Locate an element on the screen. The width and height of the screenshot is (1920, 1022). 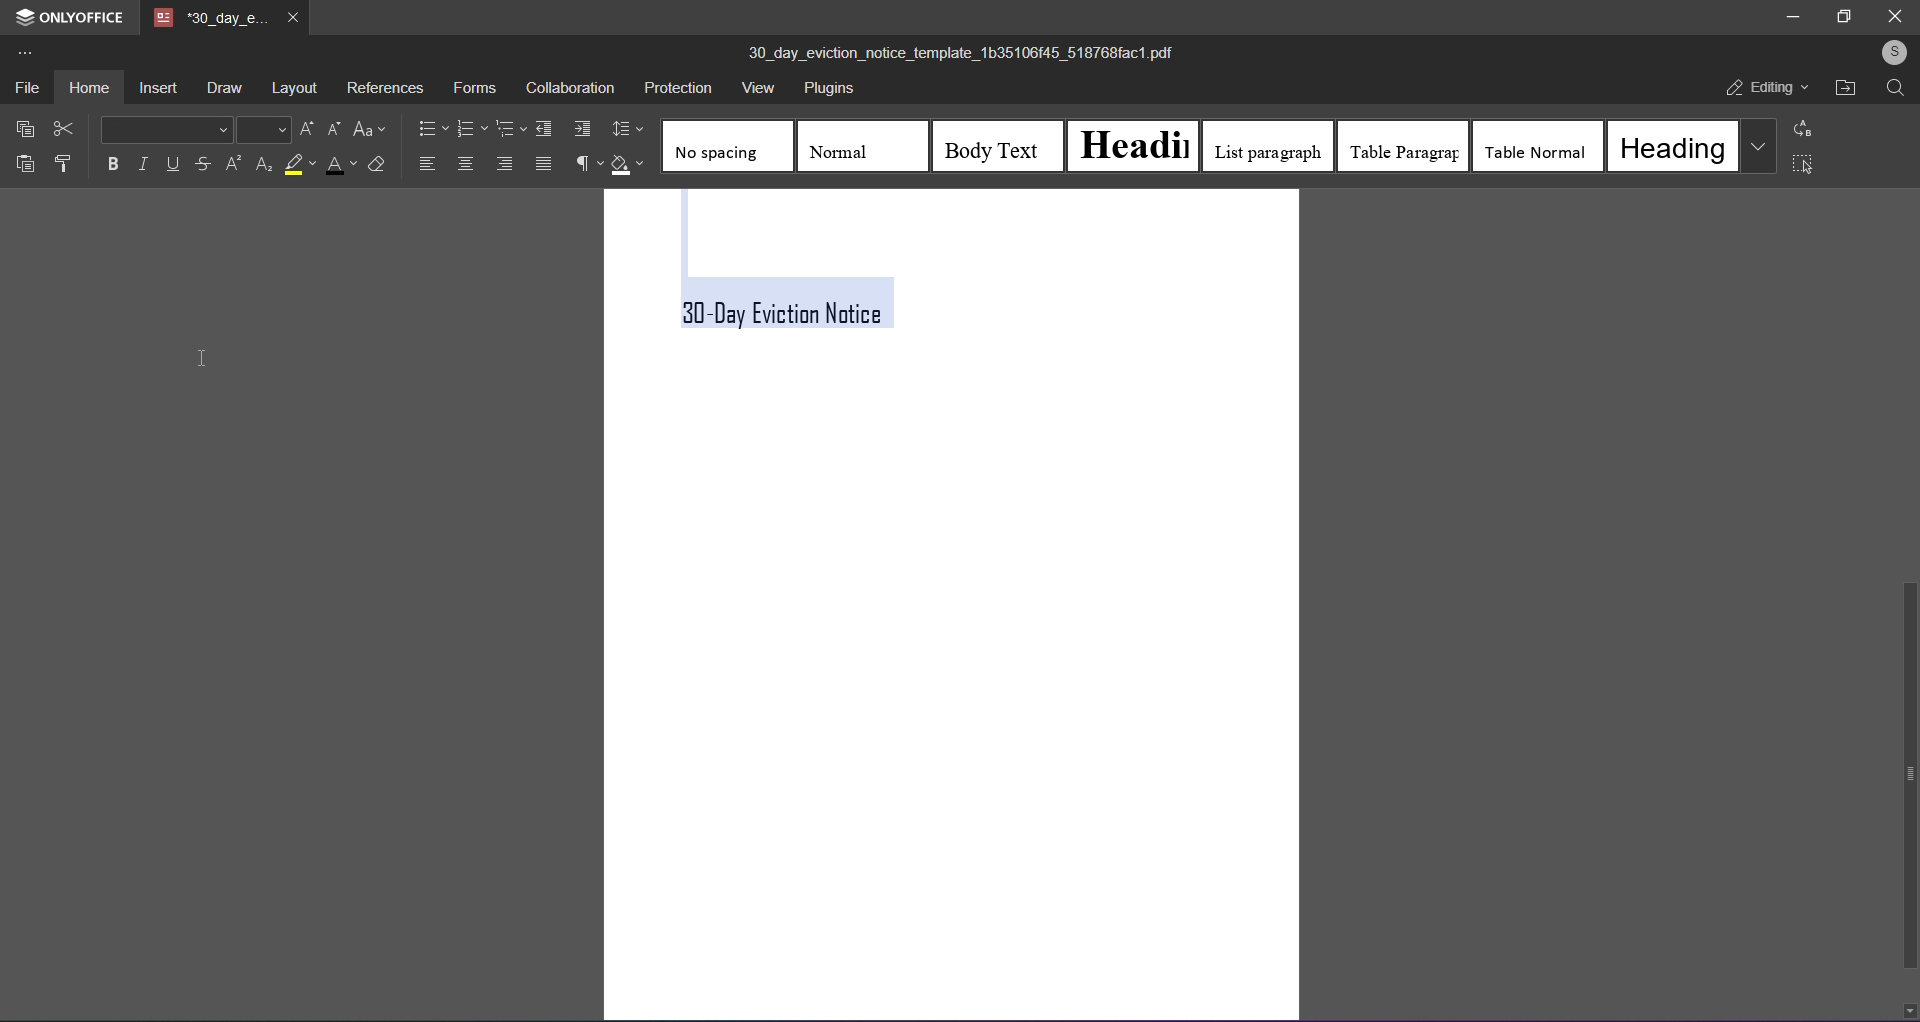
highlight color is located at coordinates (298, 165).